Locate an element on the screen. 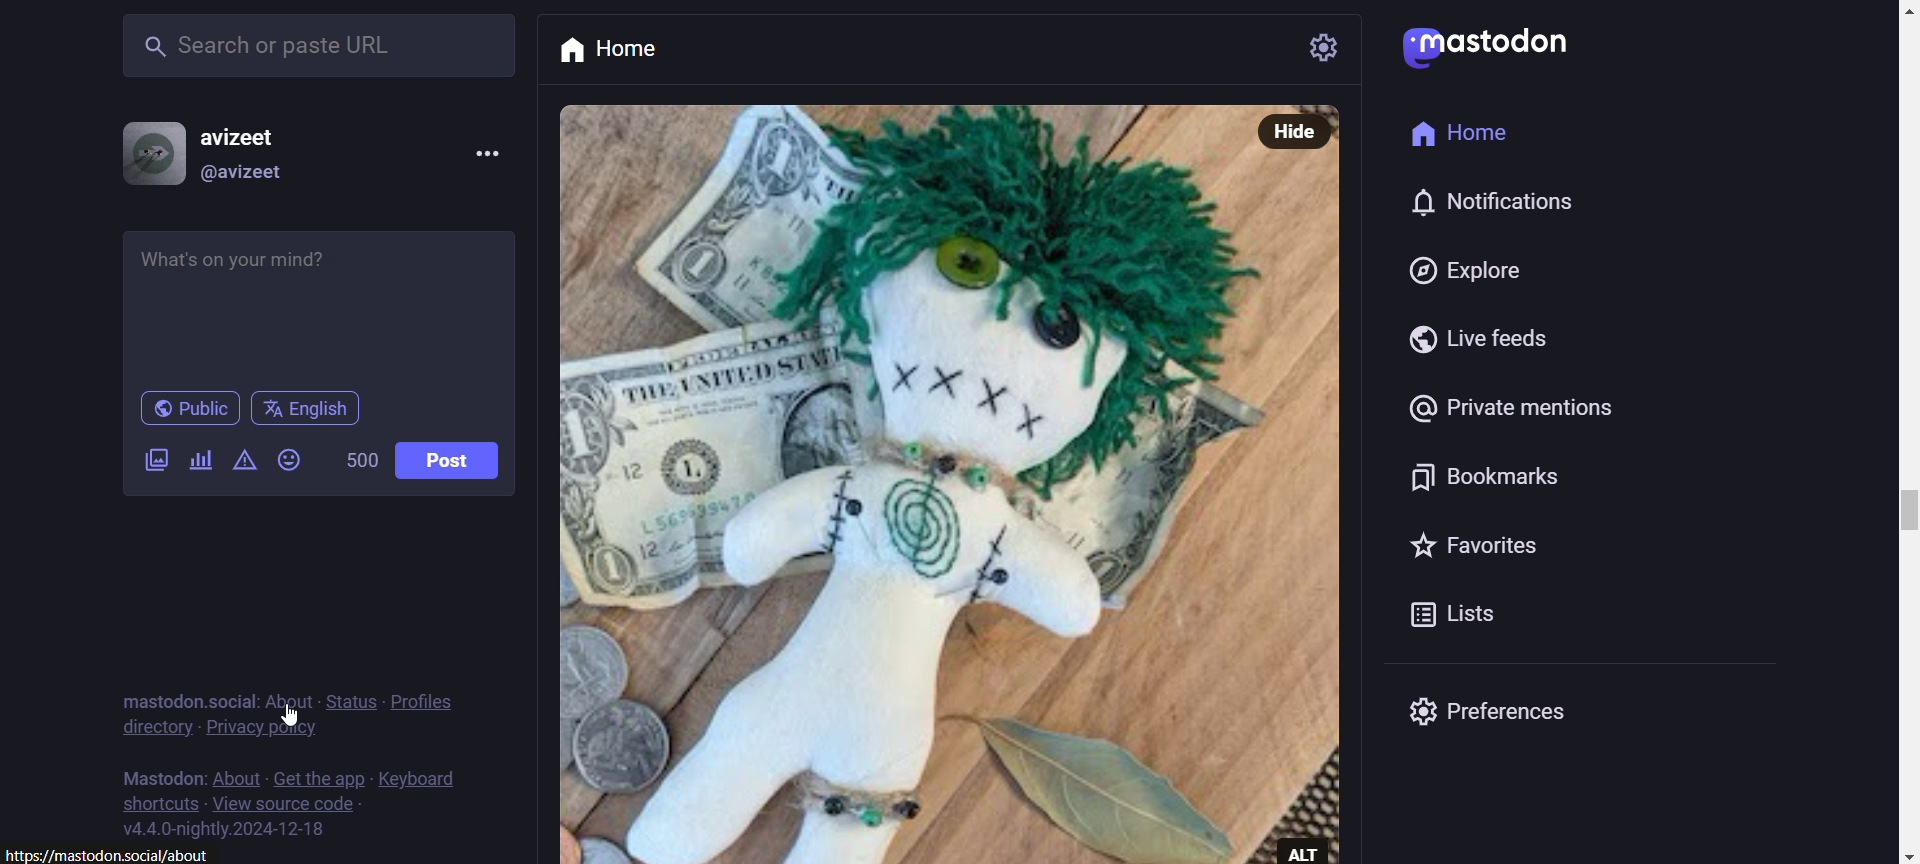 The image size is (1920, 864). home is located at coordinates (1469, 131).